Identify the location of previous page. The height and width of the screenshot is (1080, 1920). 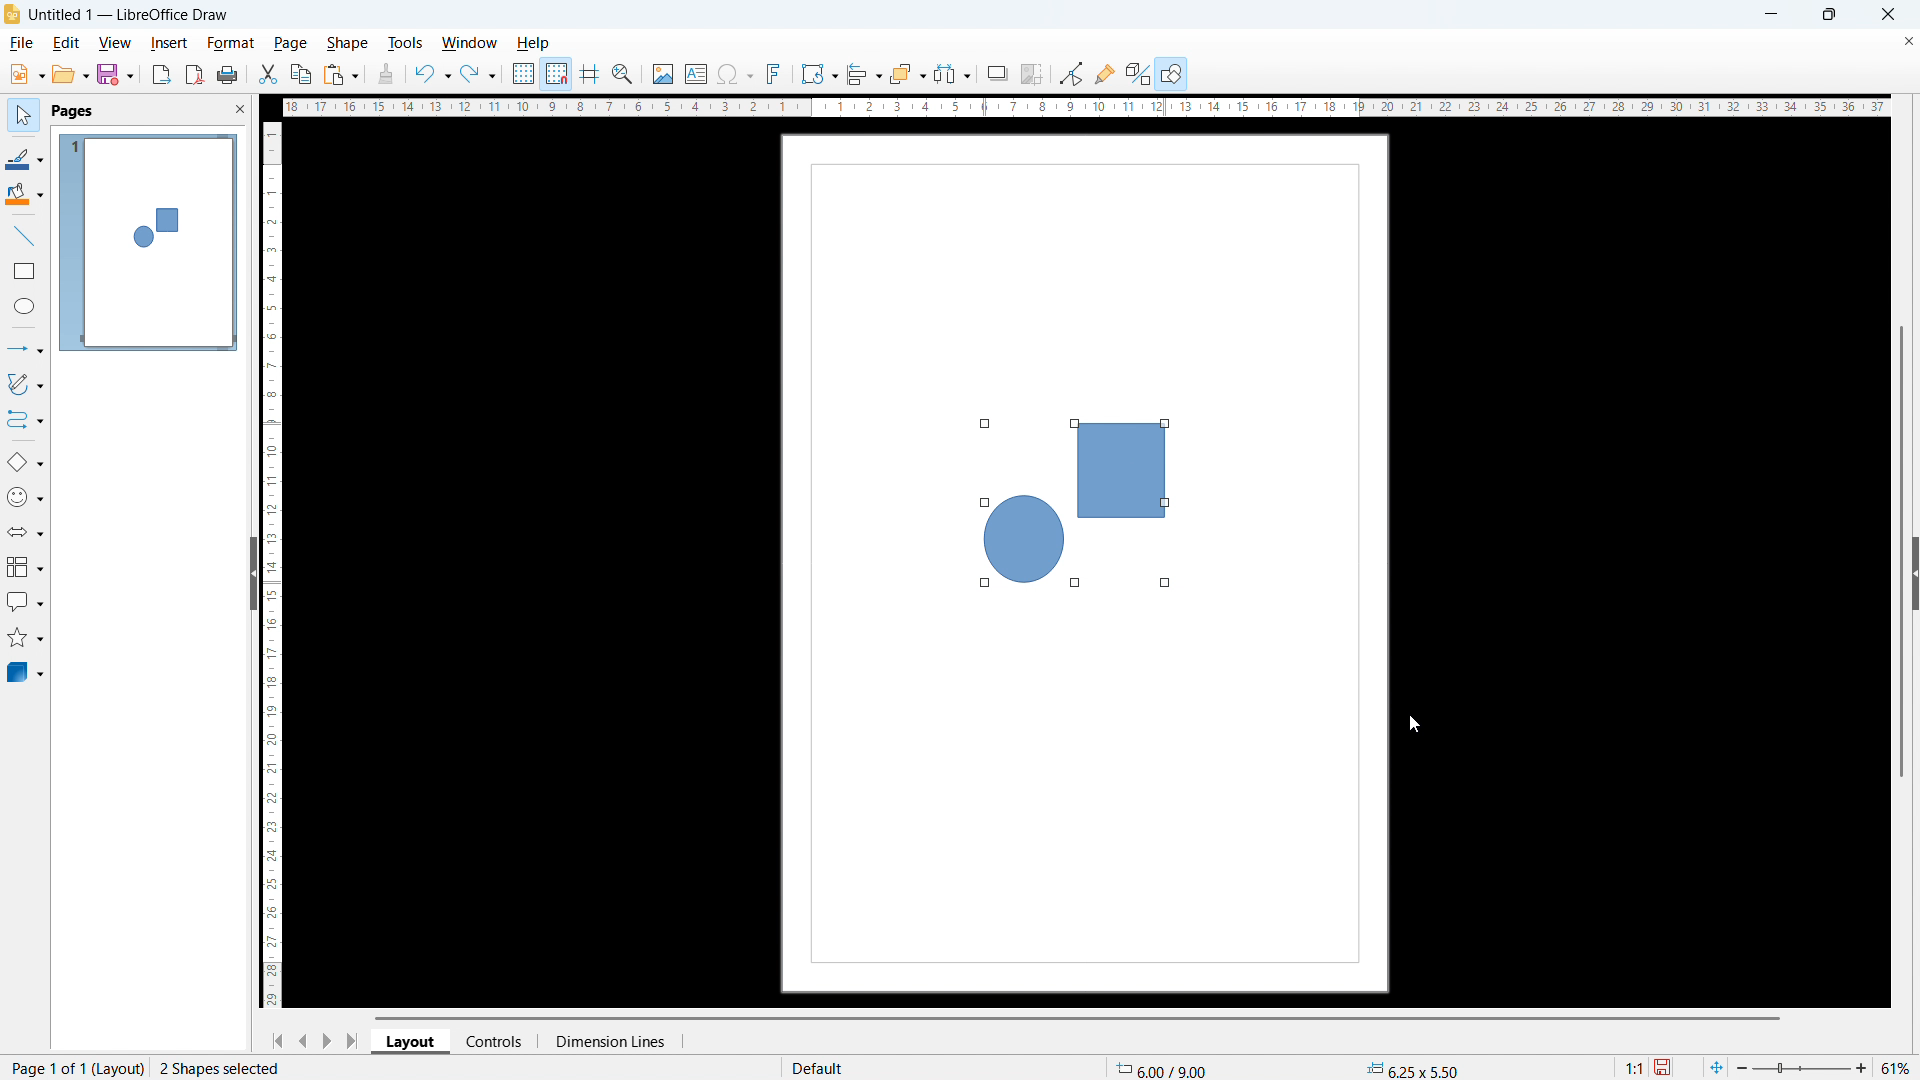
(304, 1041).